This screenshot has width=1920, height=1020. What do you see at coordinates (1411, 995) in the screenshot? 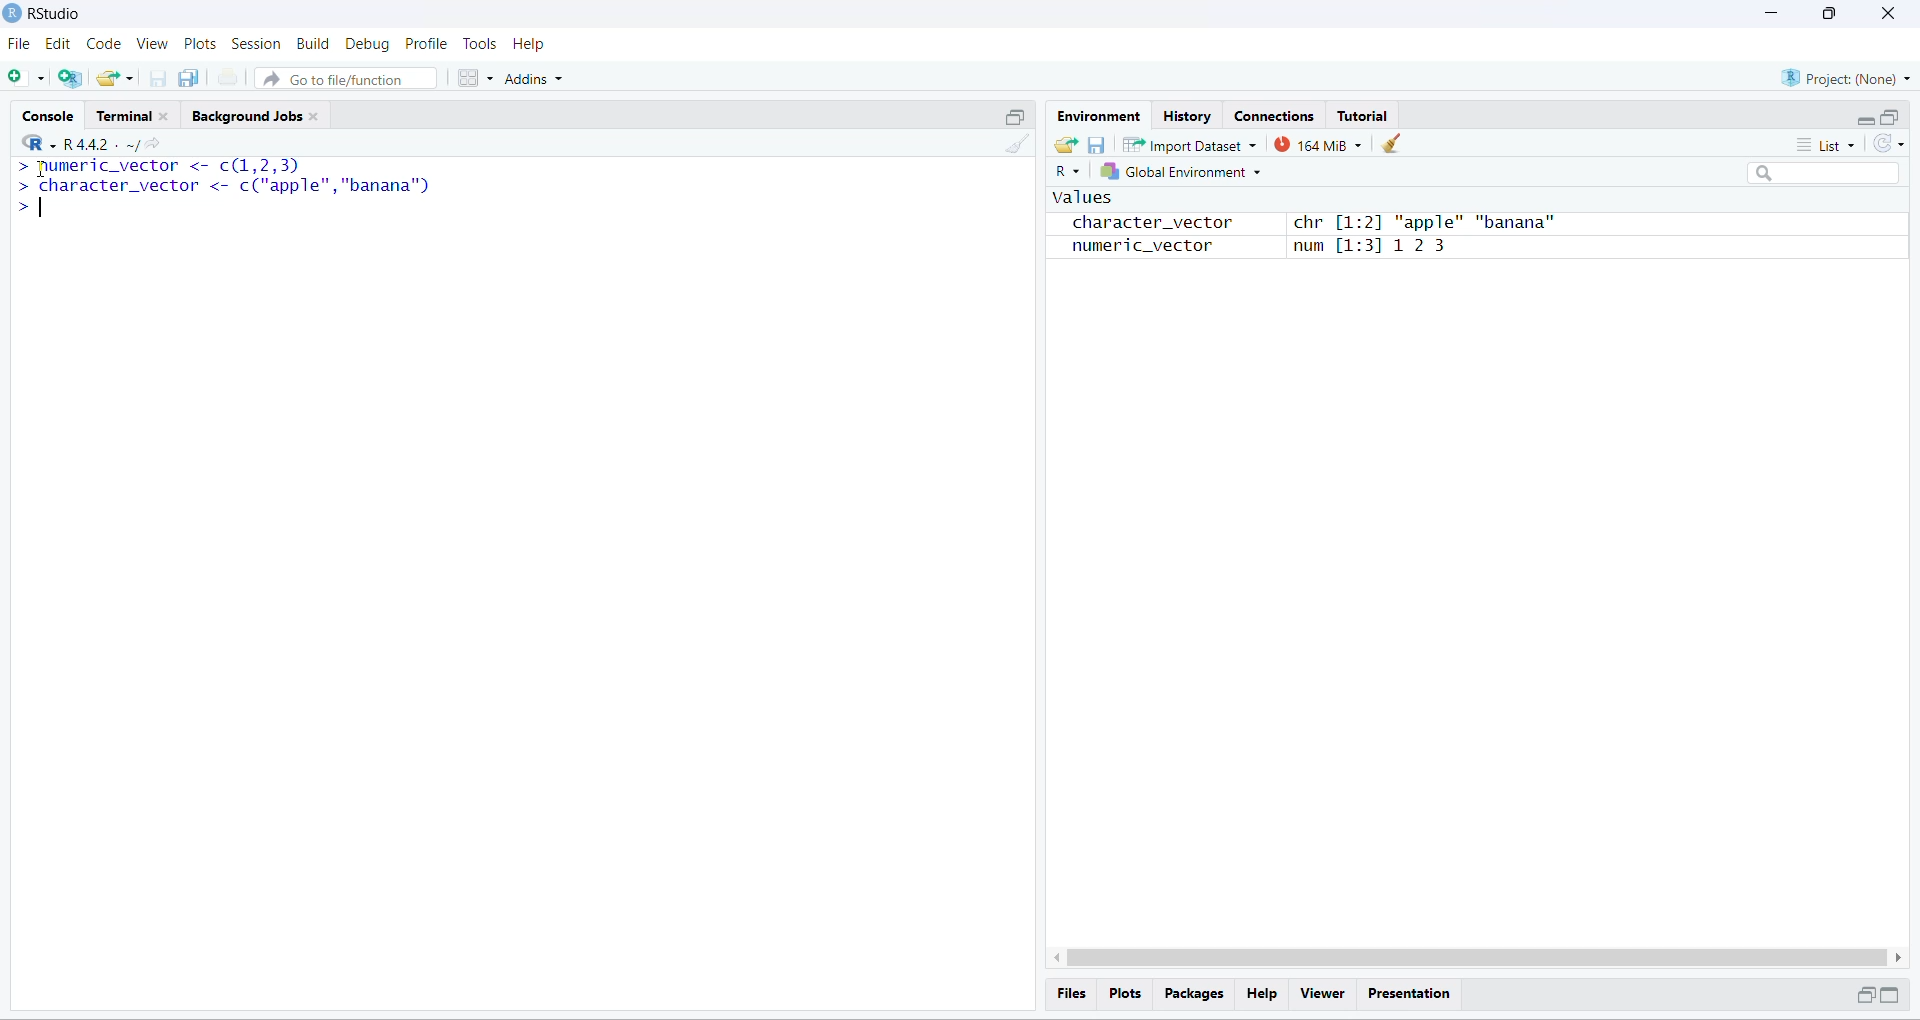
I see `Presentation` at bounding box center [1411, 995].